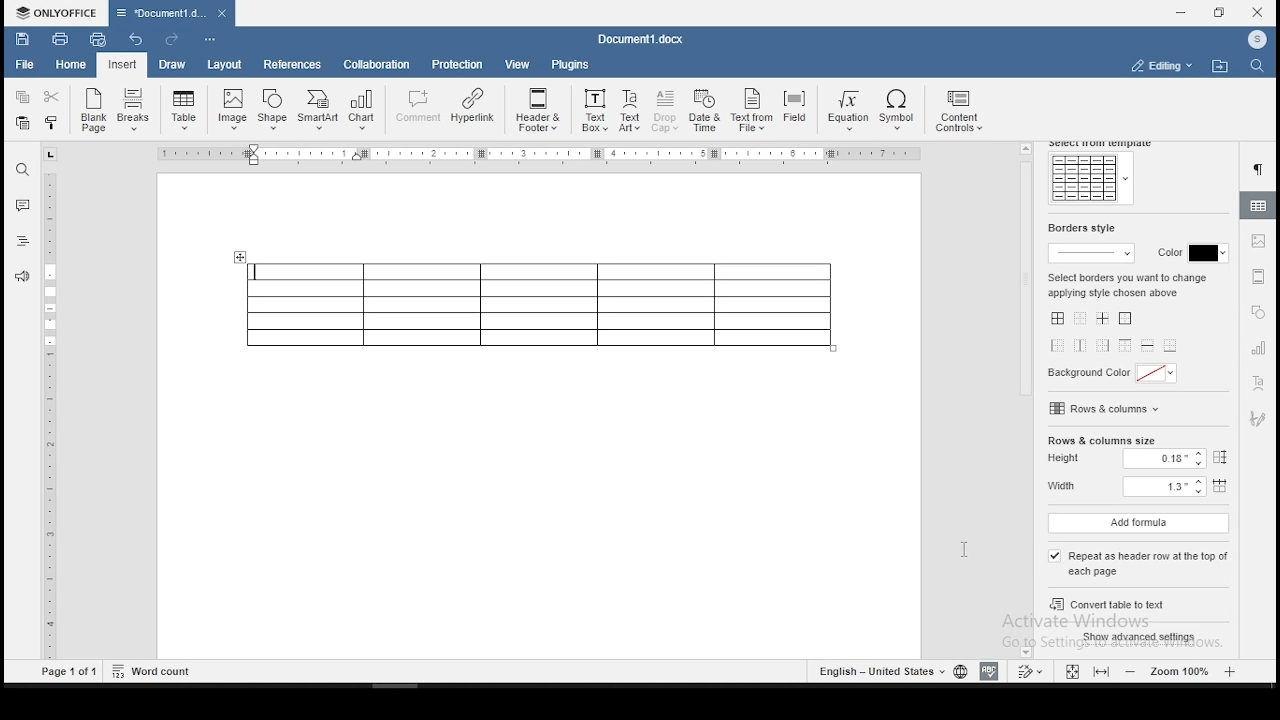 This screenshot has height=720, width=1280. What do you see at coordinates (70, 673) in the screenshot?
I see `Page1 of 1` at bounding box center [70, 673].